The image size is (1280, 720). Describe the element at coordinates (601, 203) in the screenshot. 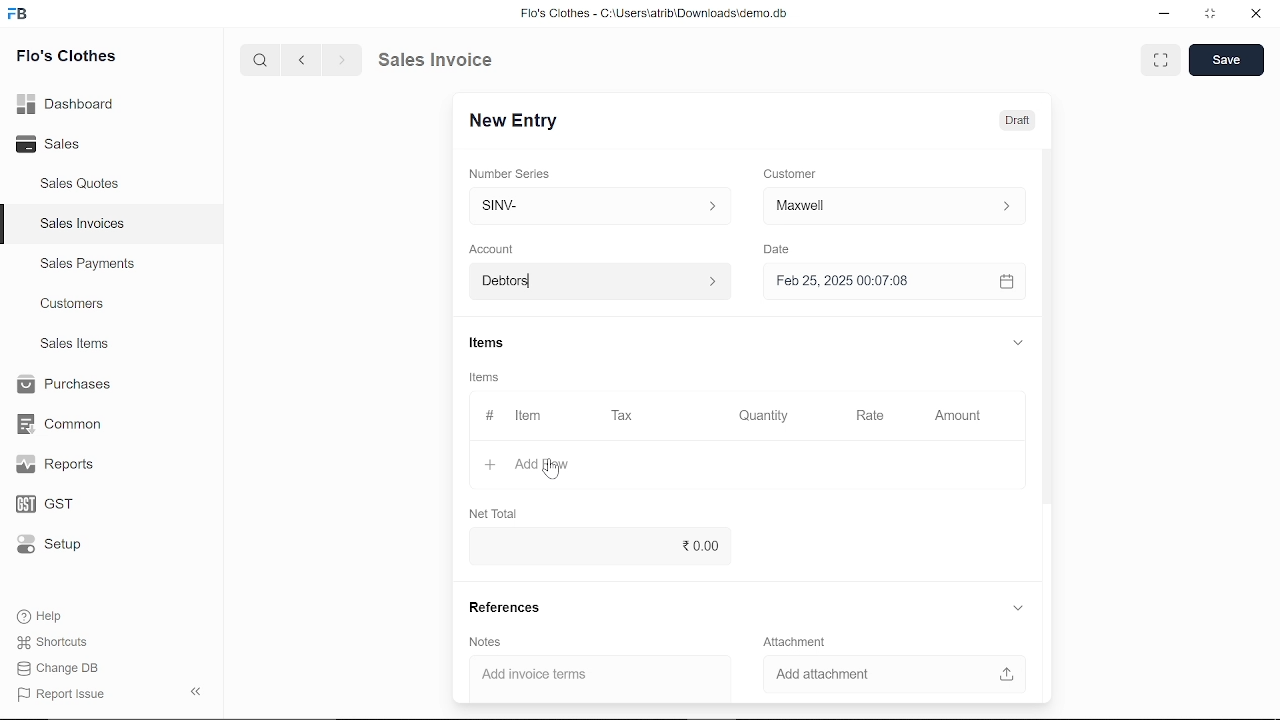

I see `Insert number series` at that location.